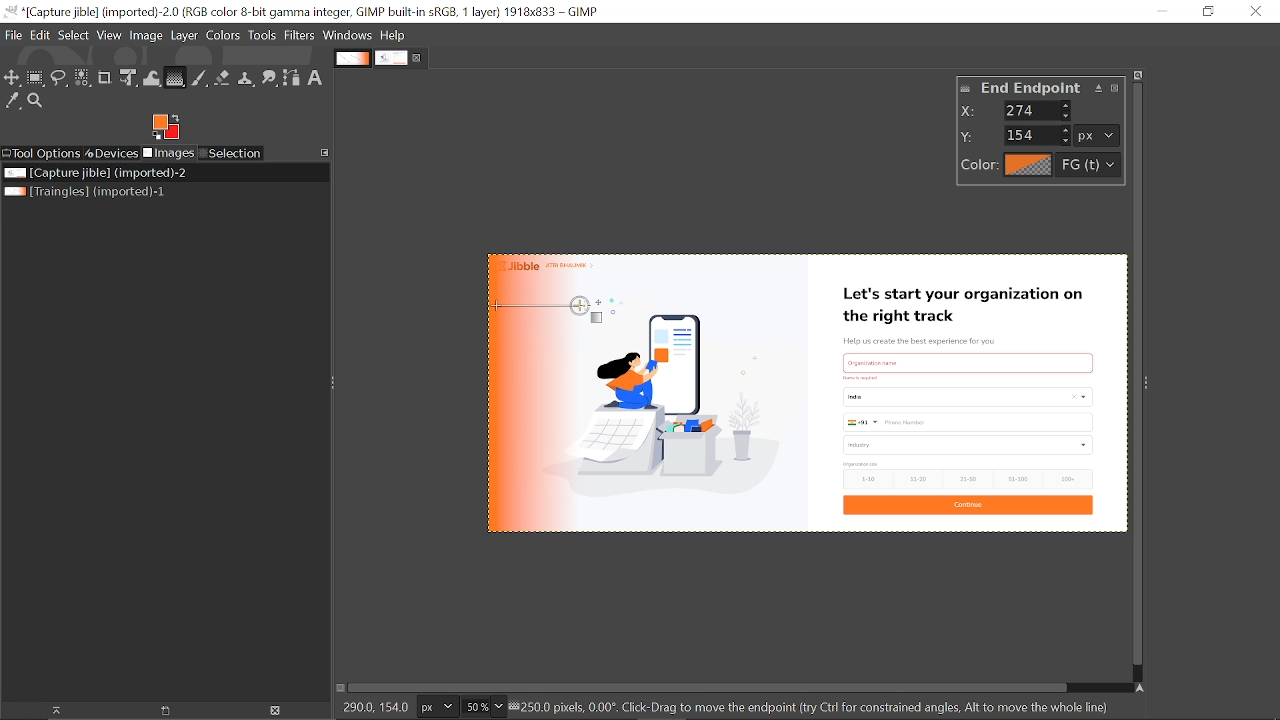  I want to click on Navigate the image display, so click(1139, 687).